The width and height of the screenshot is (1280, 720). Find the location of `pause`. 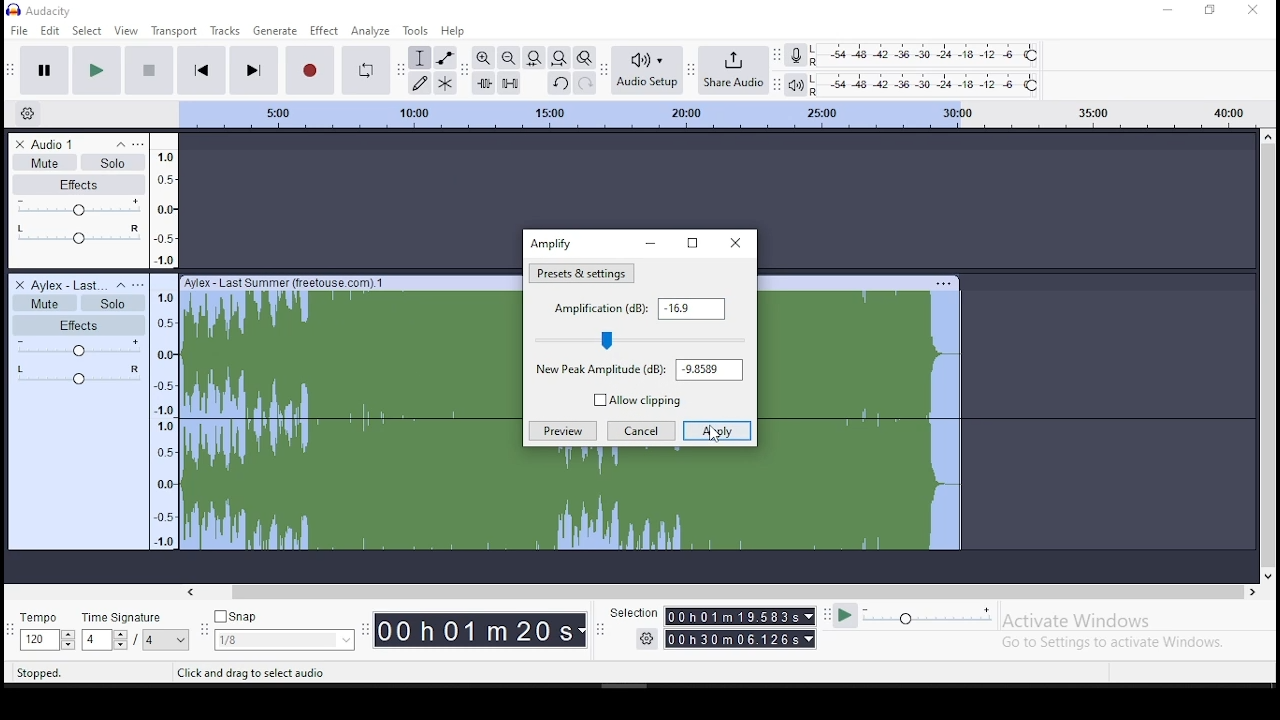

pause is located at coordinates (41, 71).